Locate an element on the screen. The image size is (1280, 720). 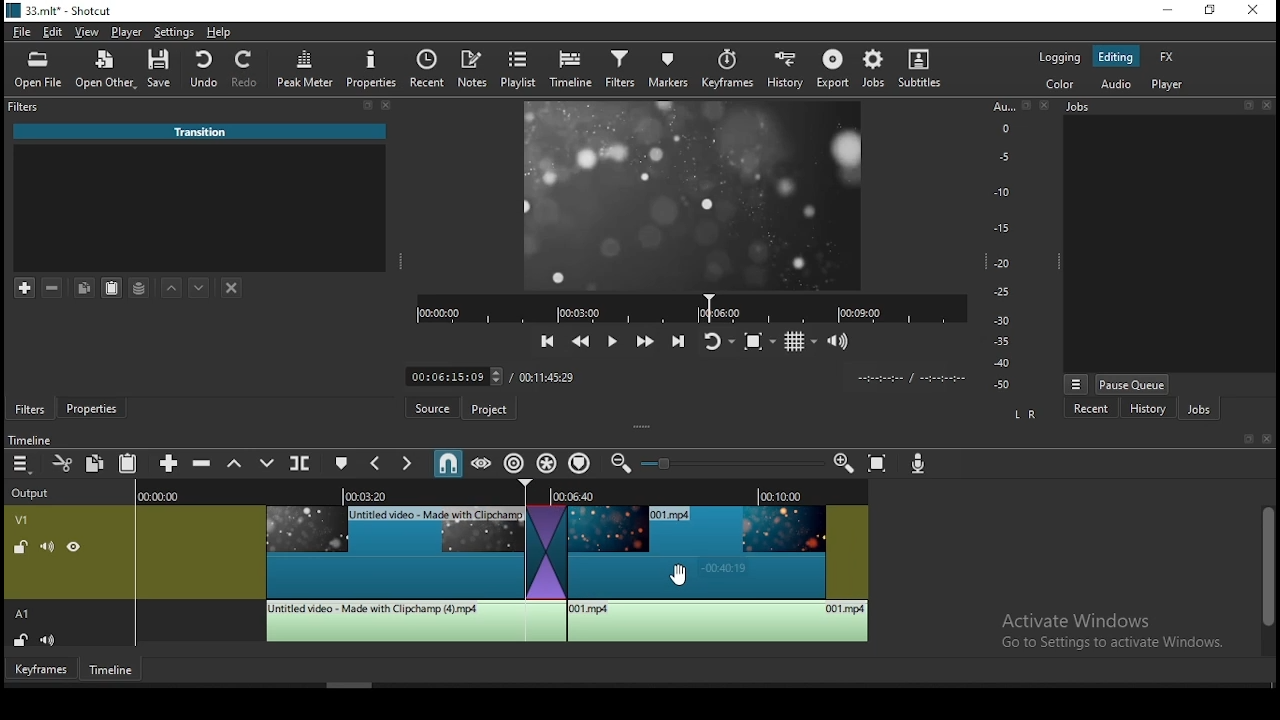
source is located at coordinates (423, 409).